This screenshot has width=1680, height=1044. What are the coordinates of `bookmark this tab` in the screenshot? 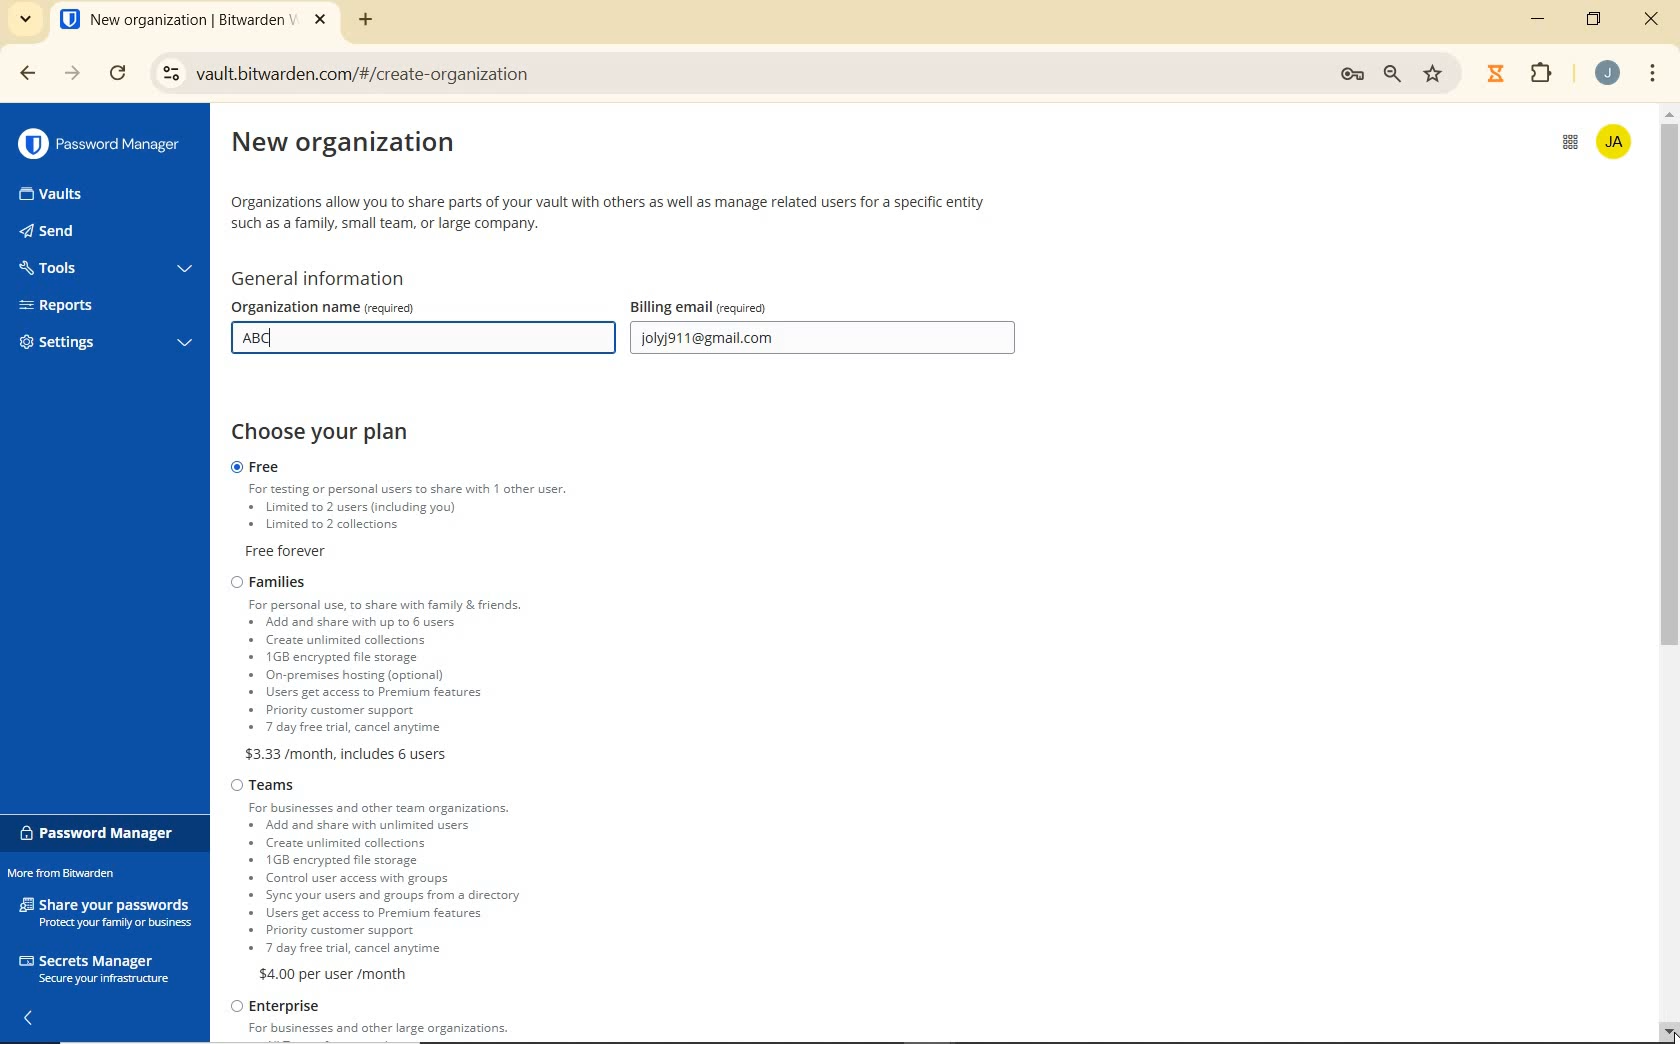 It's located at (1436, 72).